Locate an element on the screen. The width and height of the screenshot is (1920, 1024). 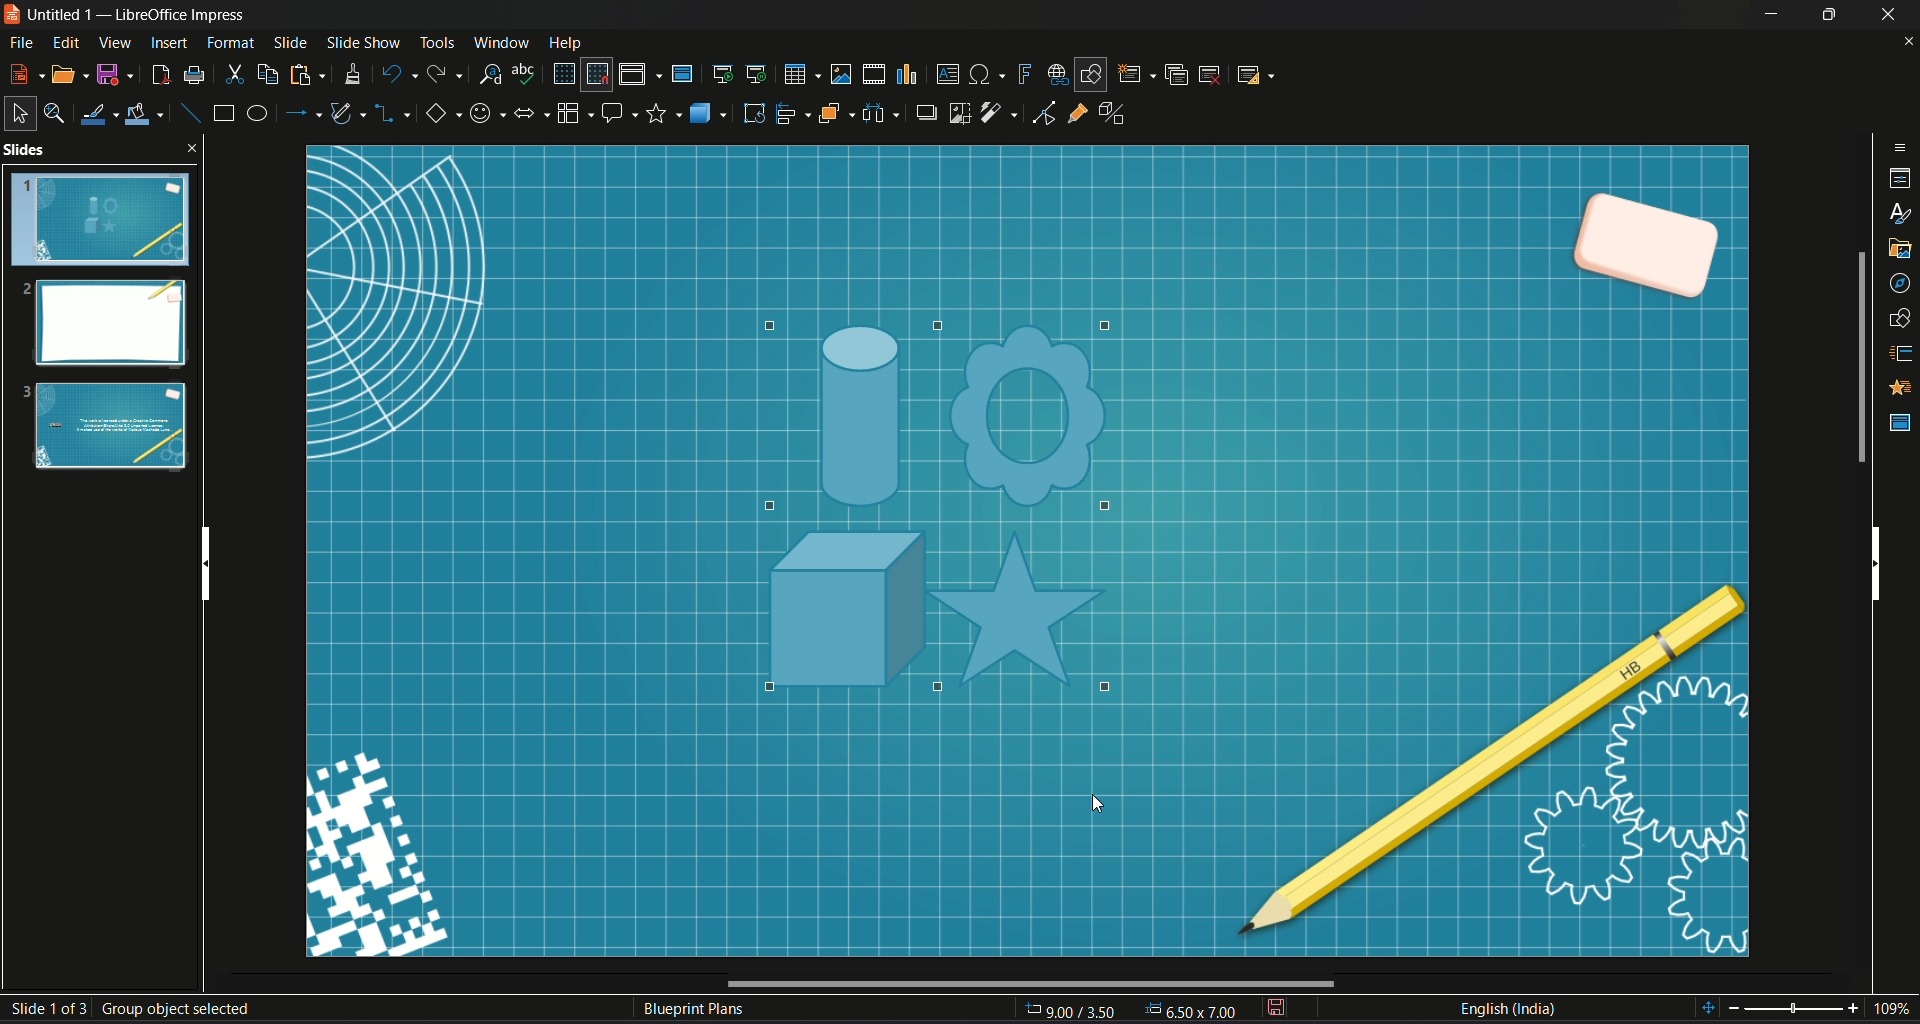
Close is located at coordinates (1890, 14).